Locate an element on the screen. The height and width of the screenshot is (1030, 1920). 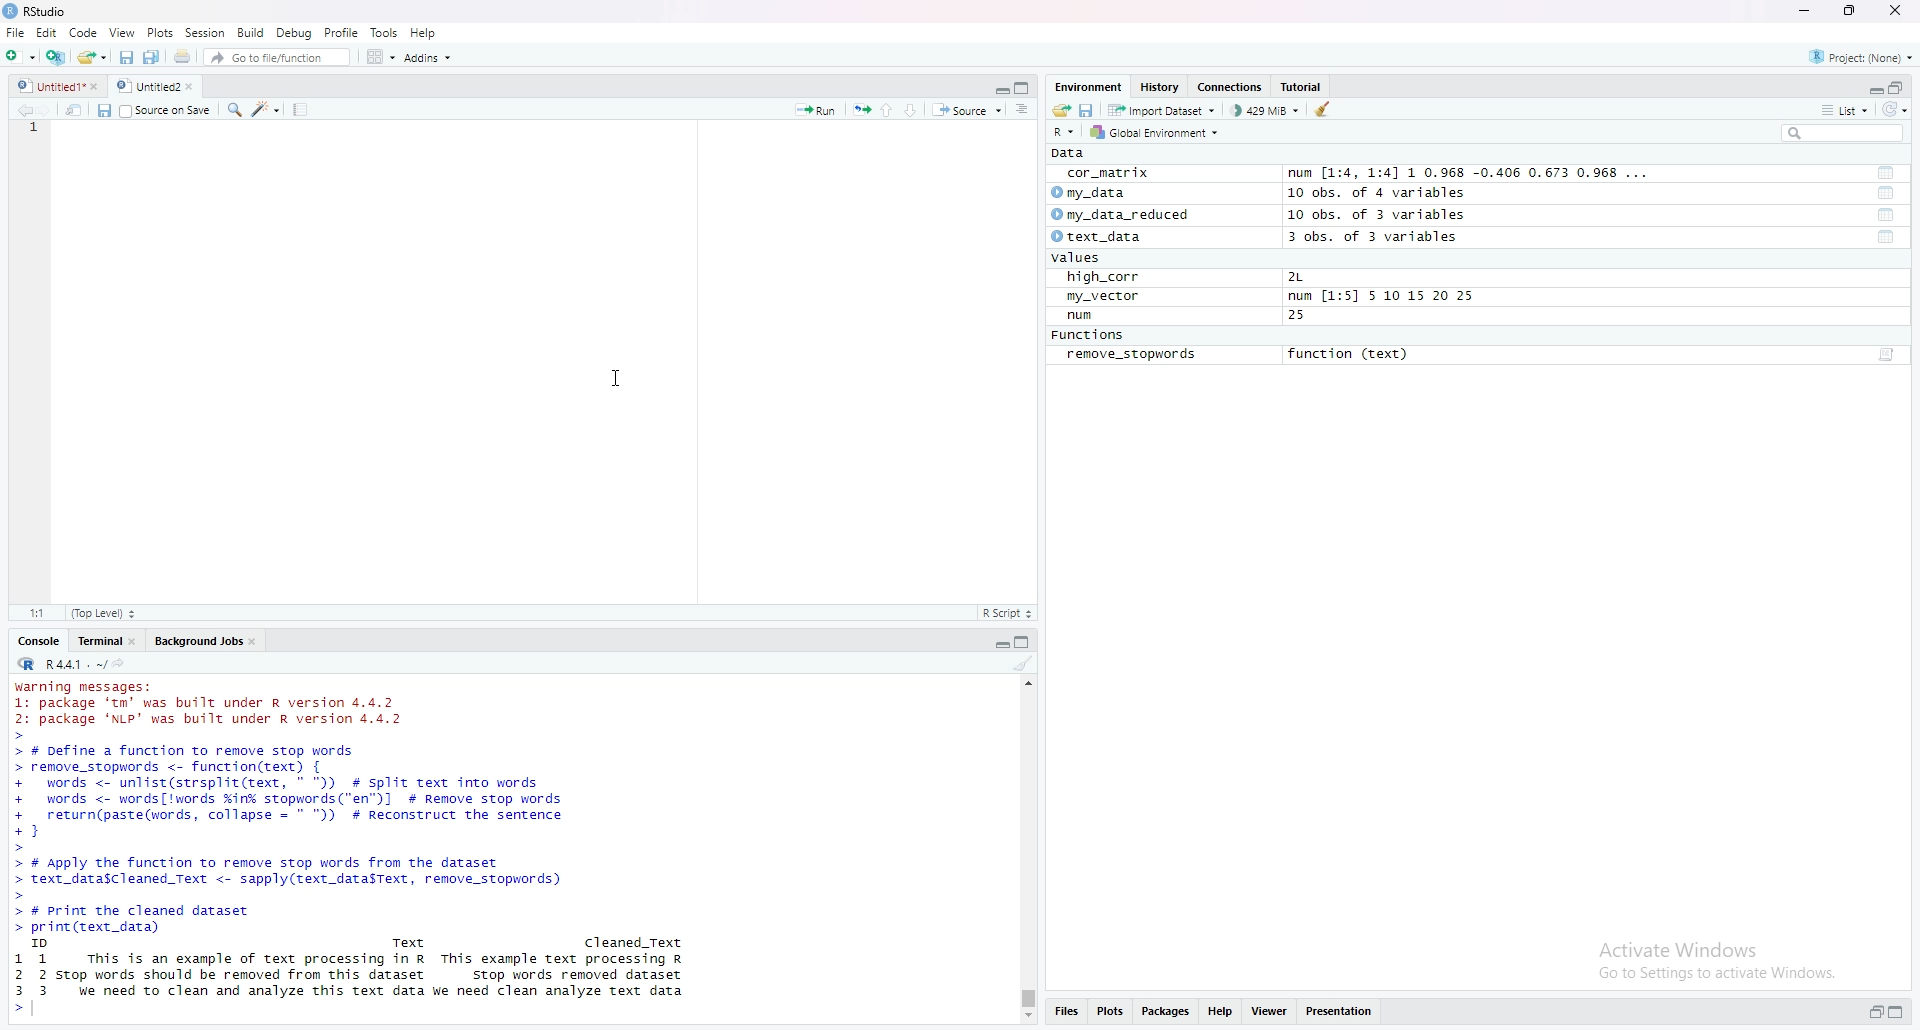
Save all tabs is located at coordinates (150, 58).